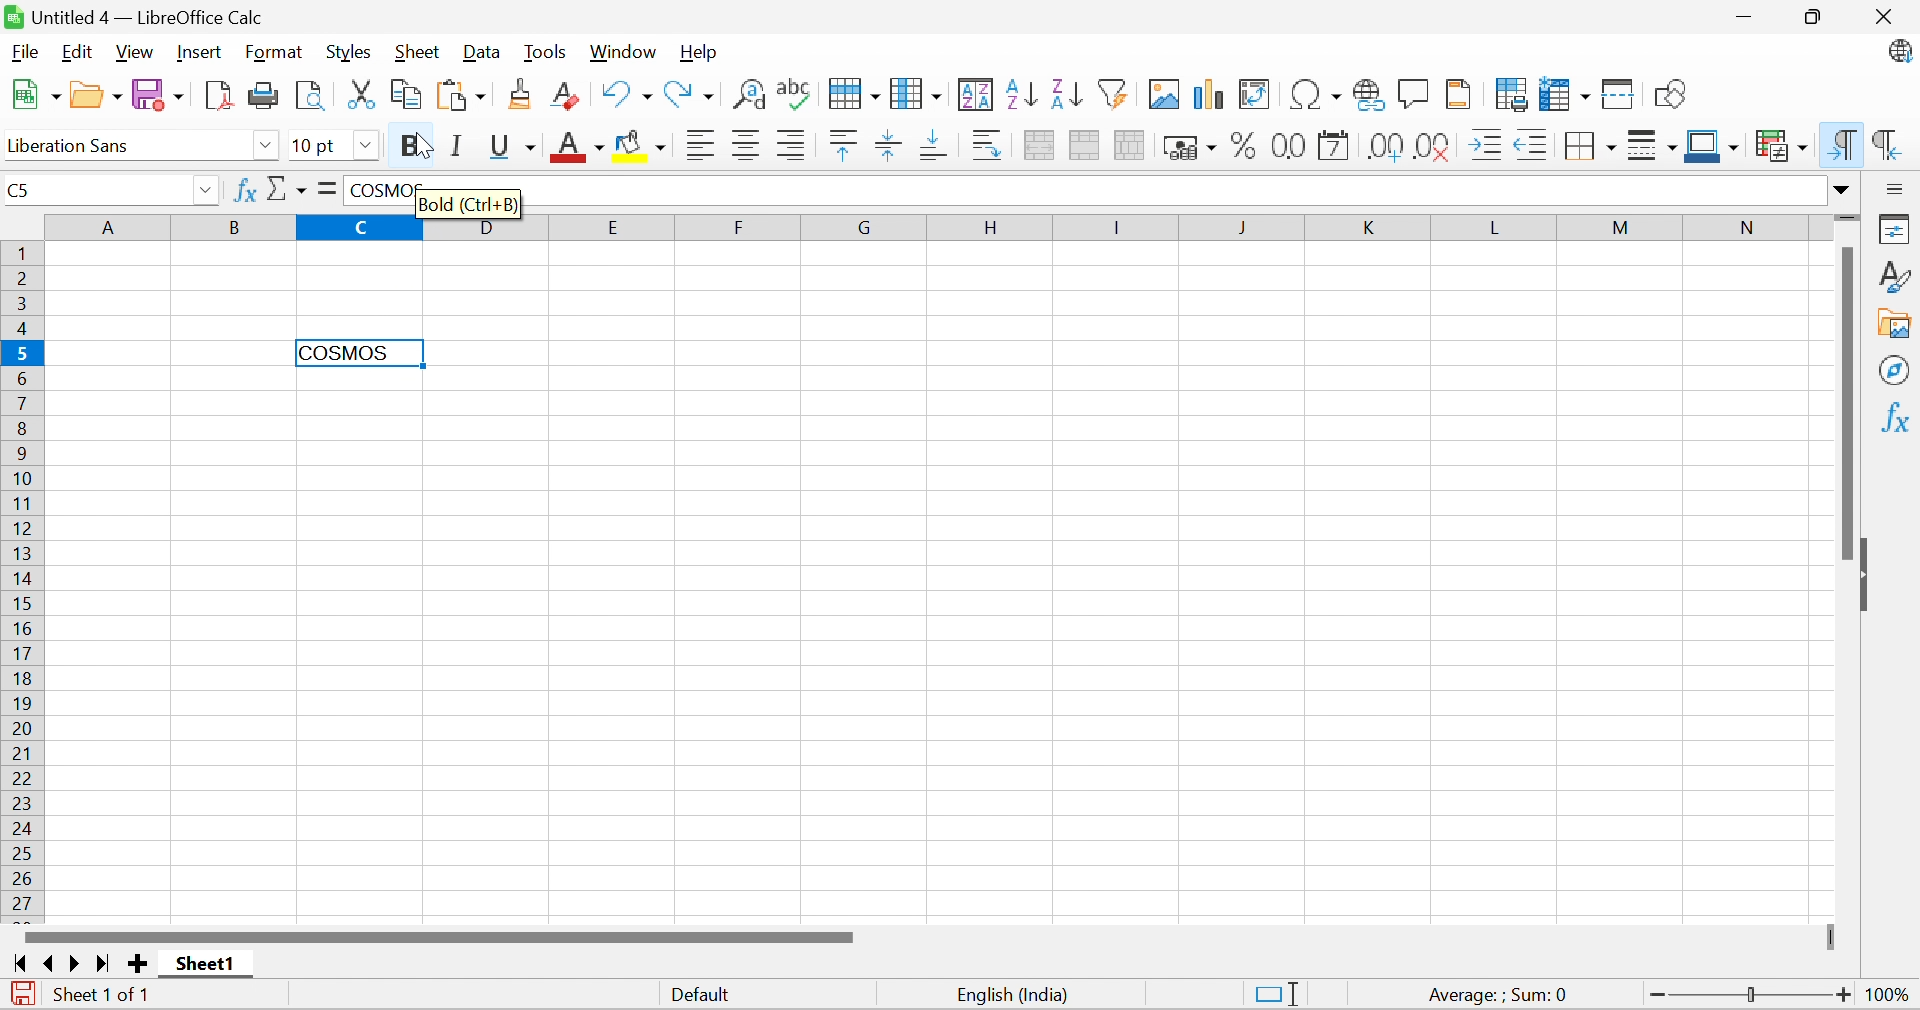 Image resolution: width=1920 pixels, height=1010 pixels. I want to click on Zoom Out, so click(1655, 995).